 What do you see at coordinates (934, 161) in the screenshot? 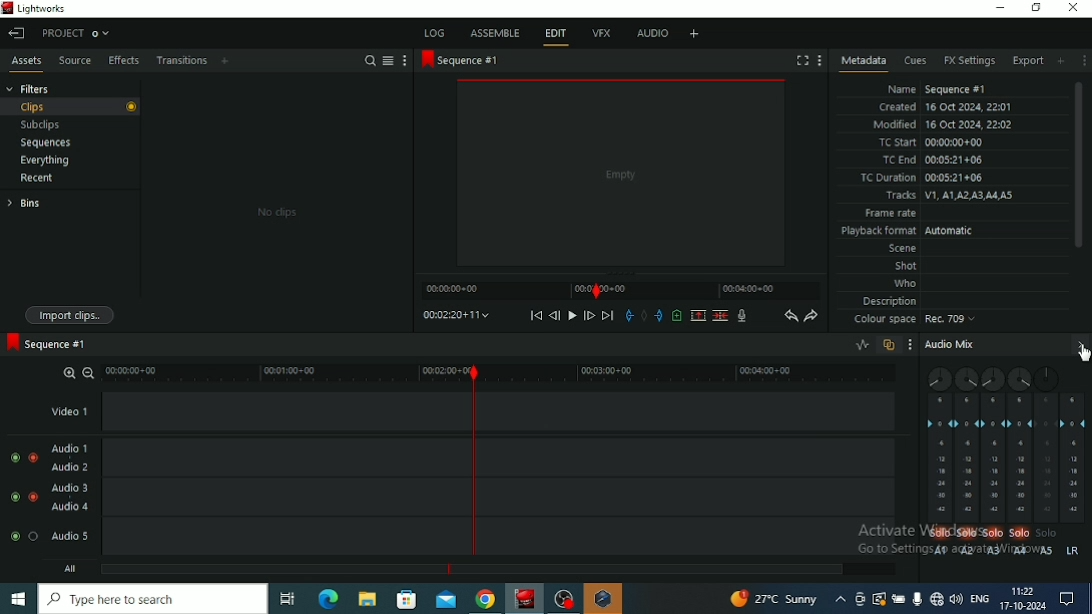
I see `TC End` at bounding box center [934, 161].